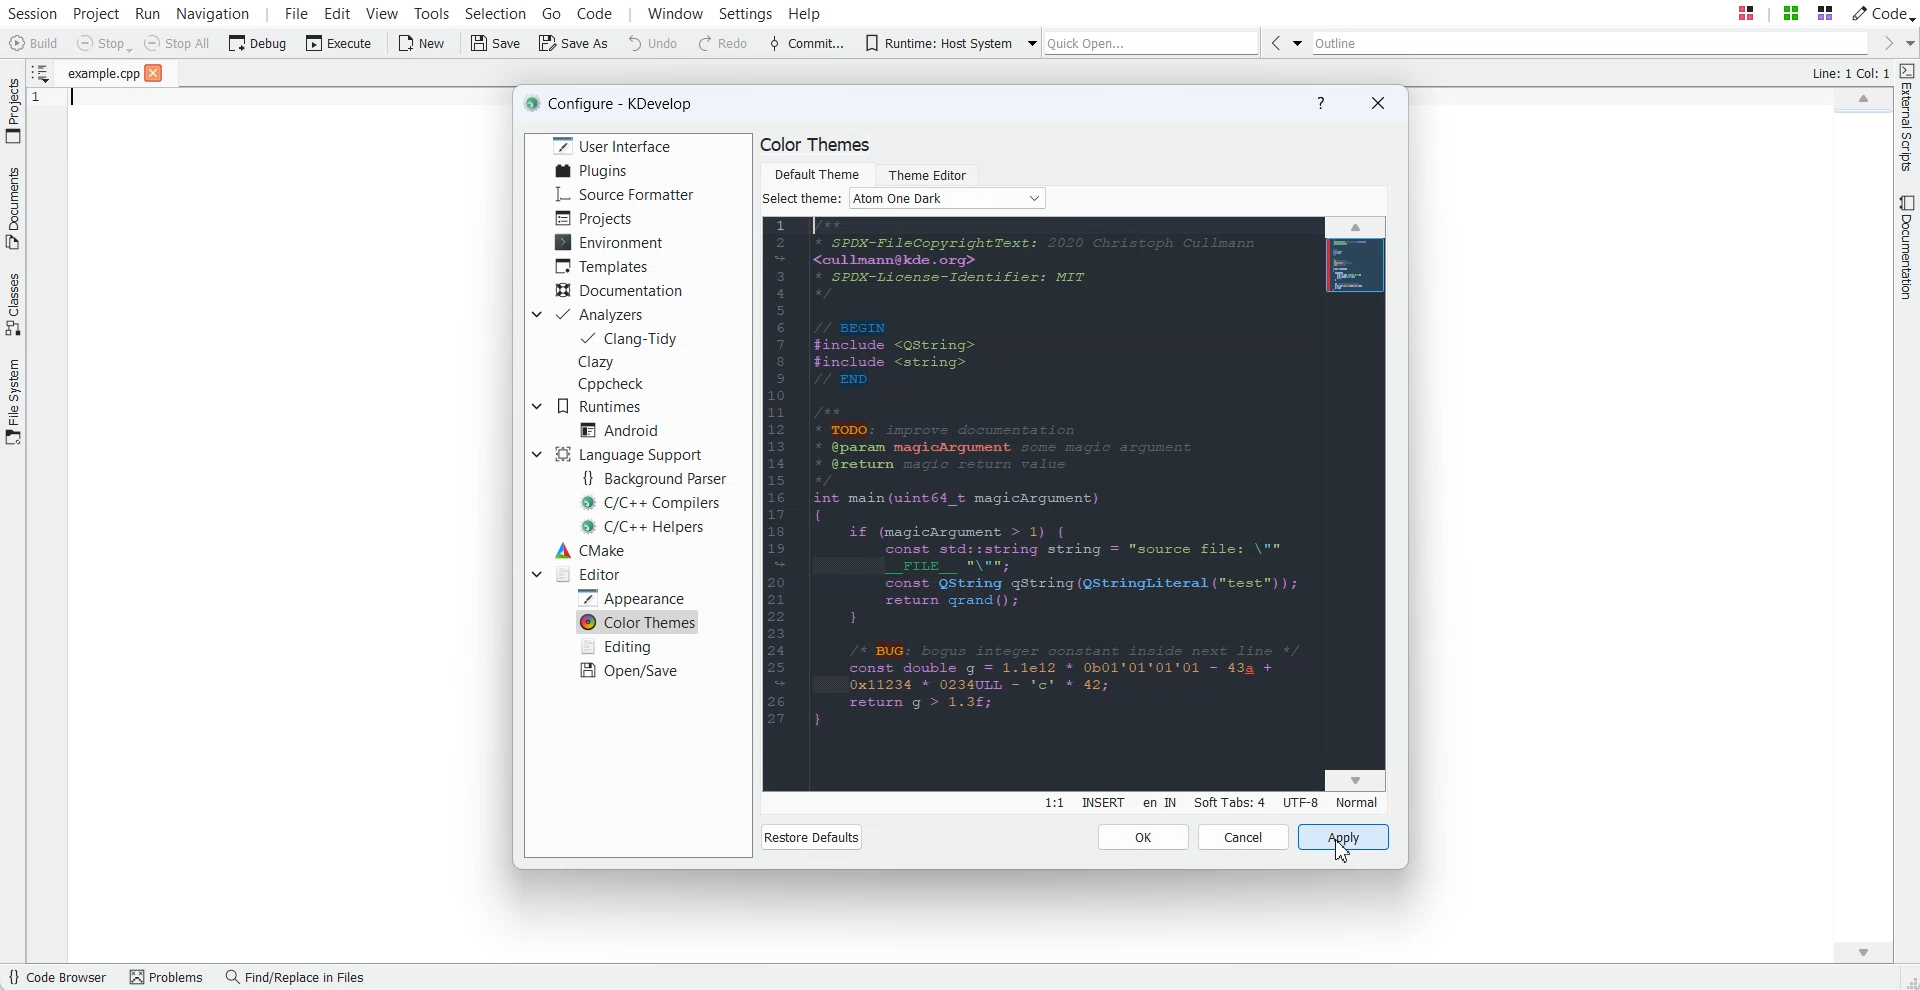 The width and height of the screenshot is (1920, 990). I want to click on Help, so click(1320, 104).